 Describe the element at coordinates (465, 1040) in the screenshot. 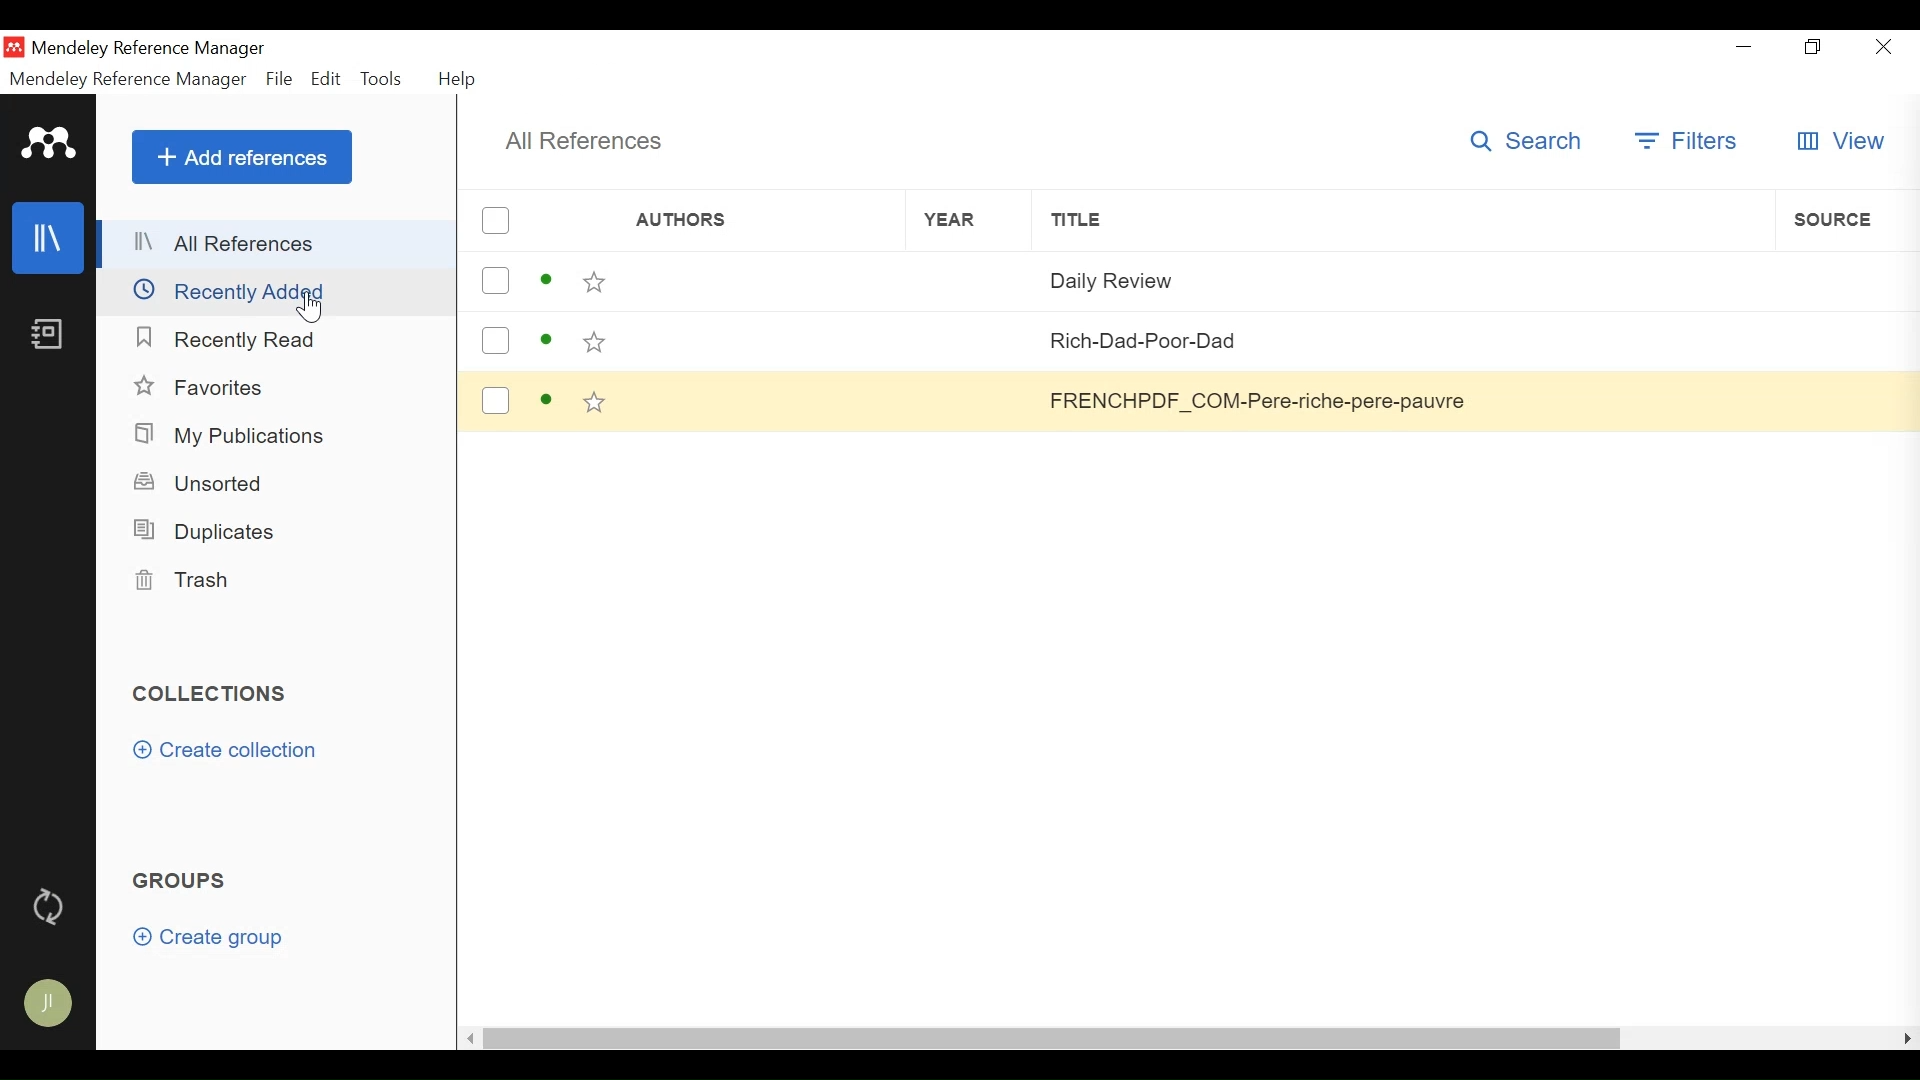

I see `Scroll left` at that location.